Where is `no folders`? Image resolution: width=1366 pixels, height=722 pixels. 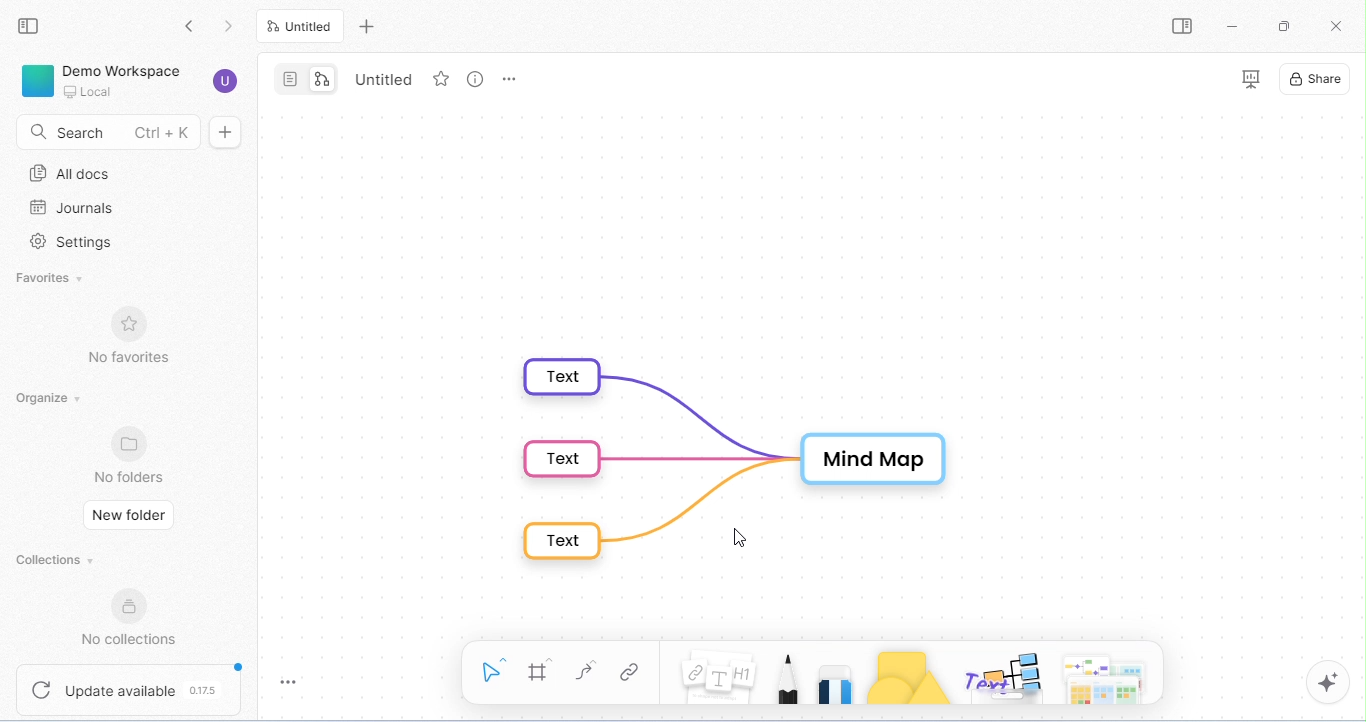 no folders is located at coordinates (132, 456).